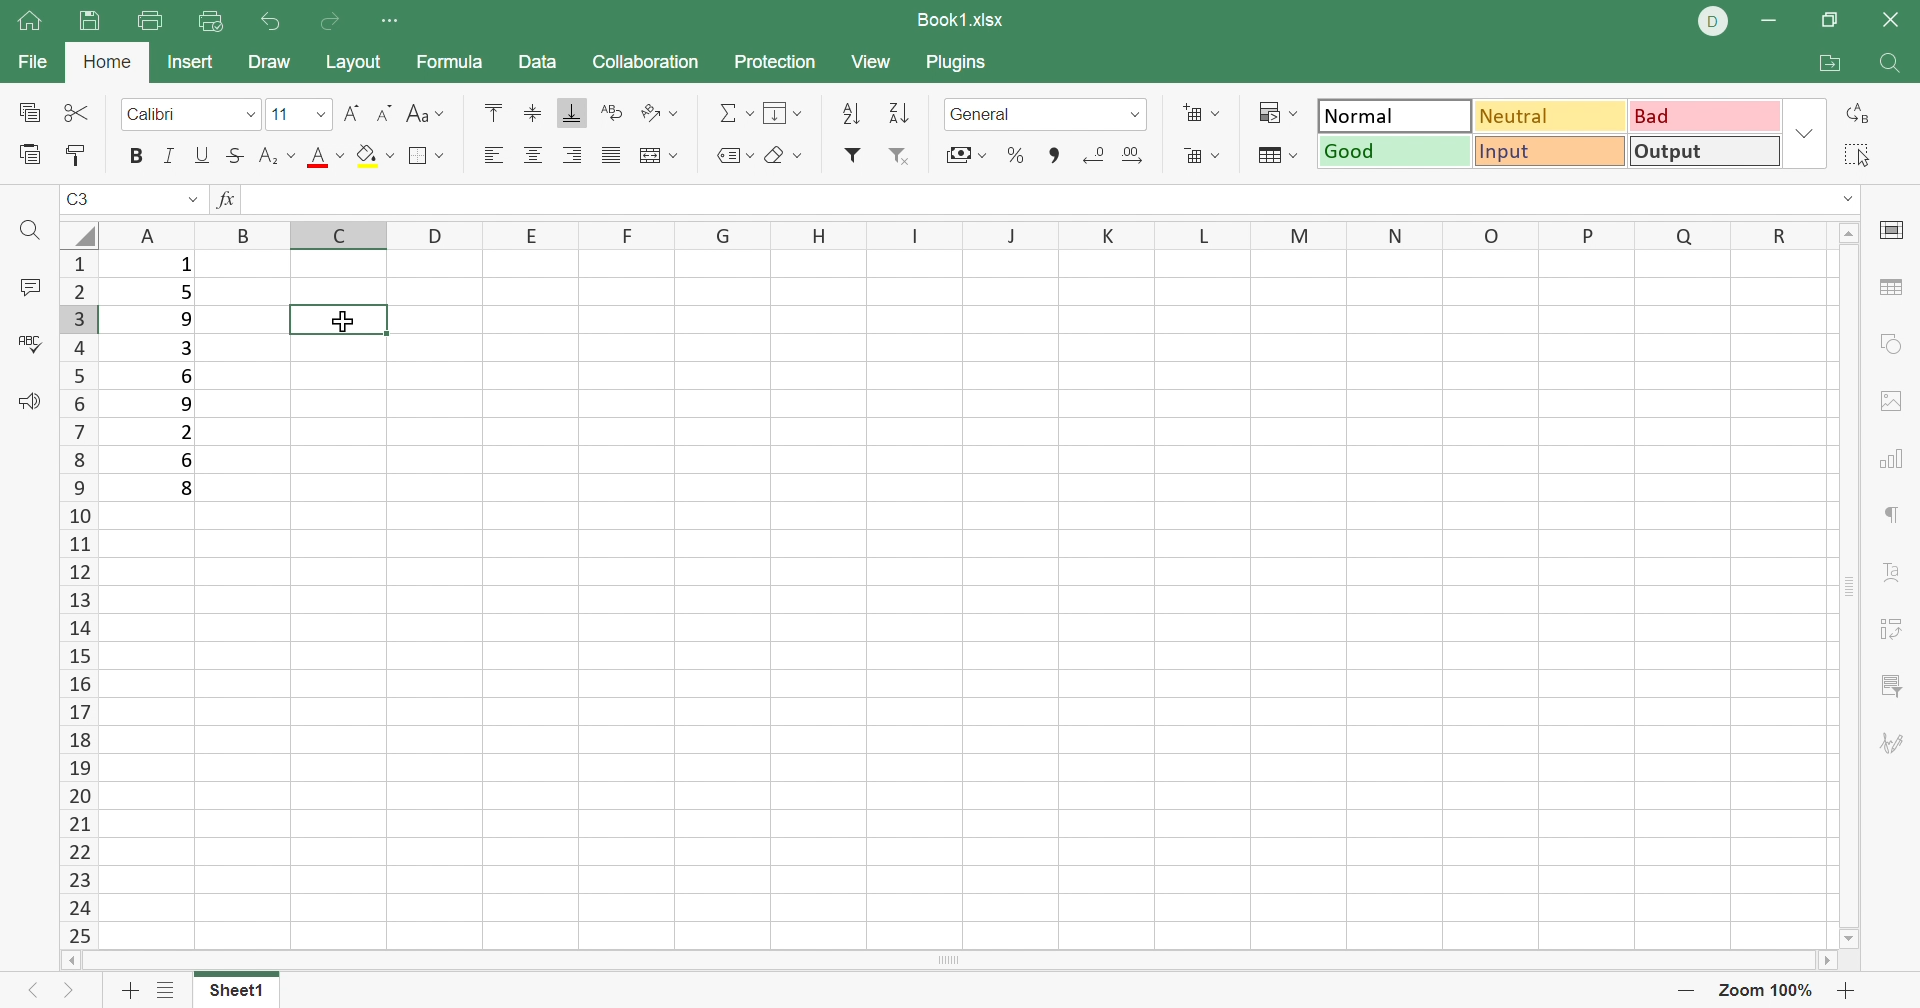 This screenshot has height=1008, width=1920. Describe the element at coordinates (1897, 63) in the screenshot. I see `Find` at that location.